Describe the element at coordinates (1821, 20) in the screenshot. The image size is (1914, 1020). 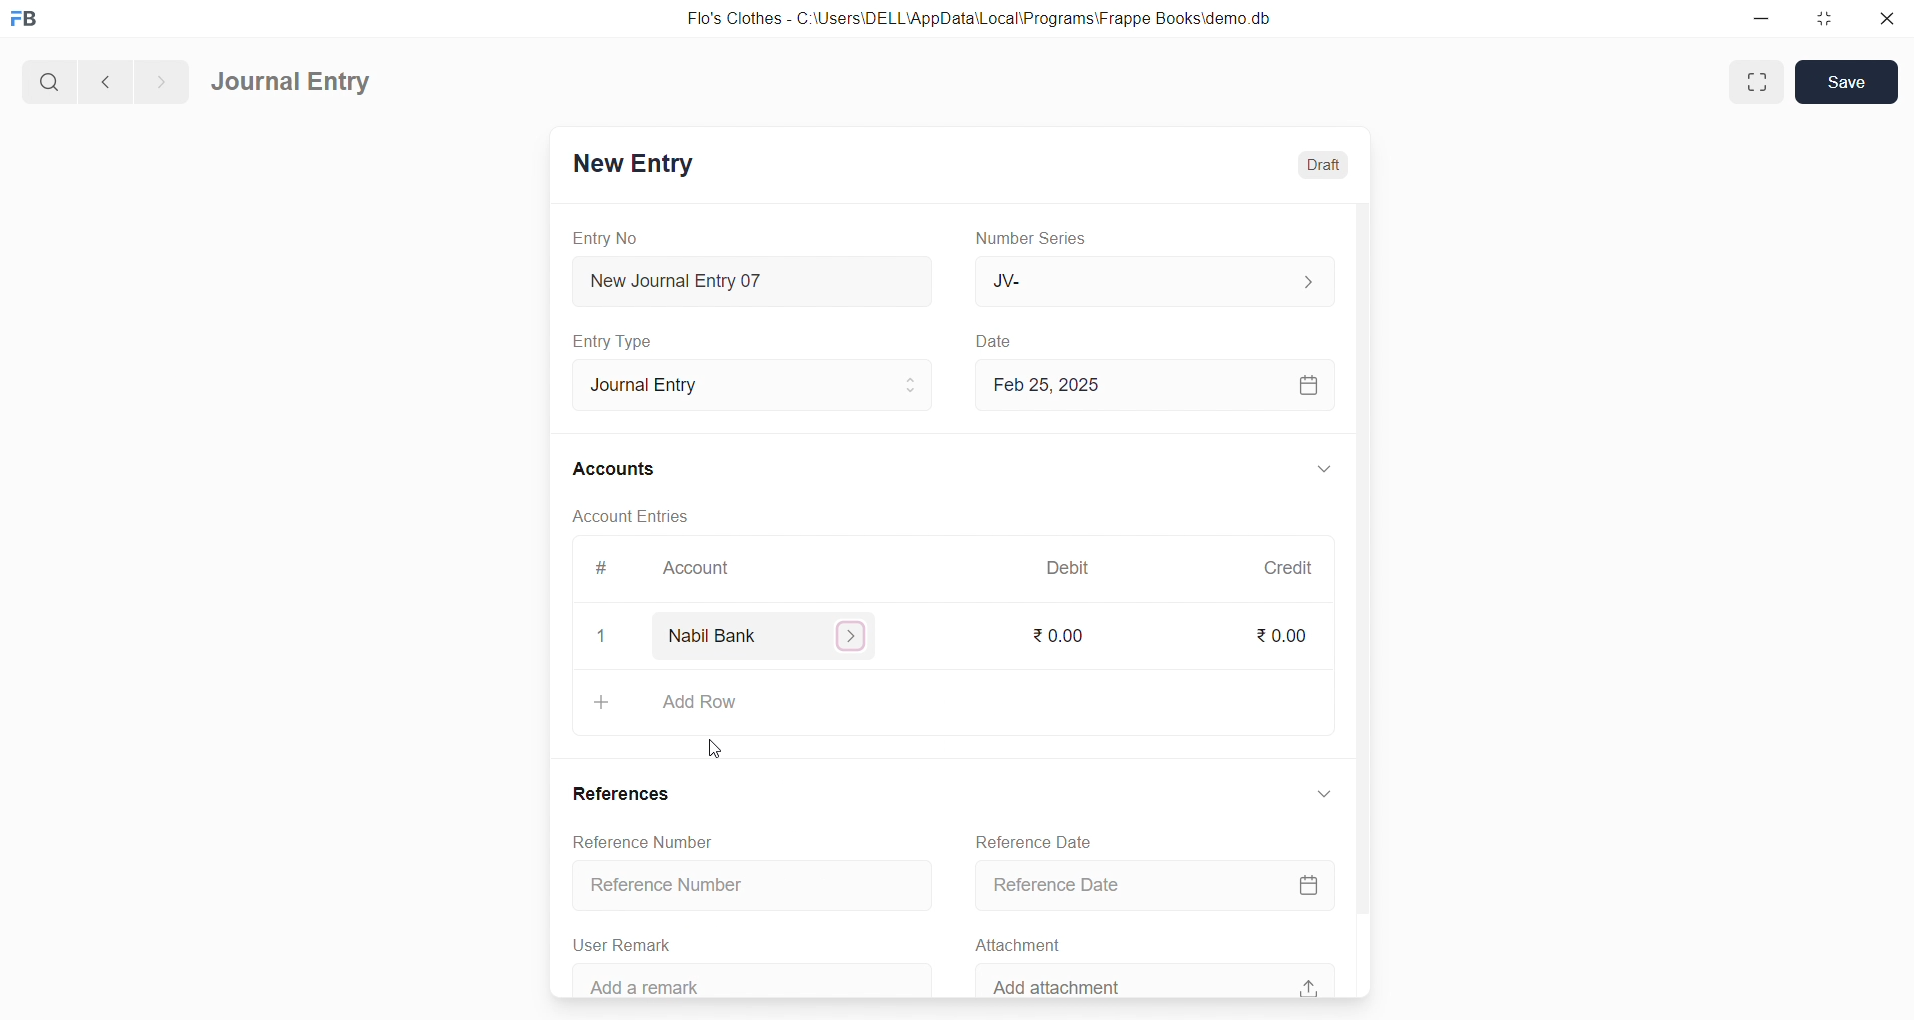
I see `resize` at that location.